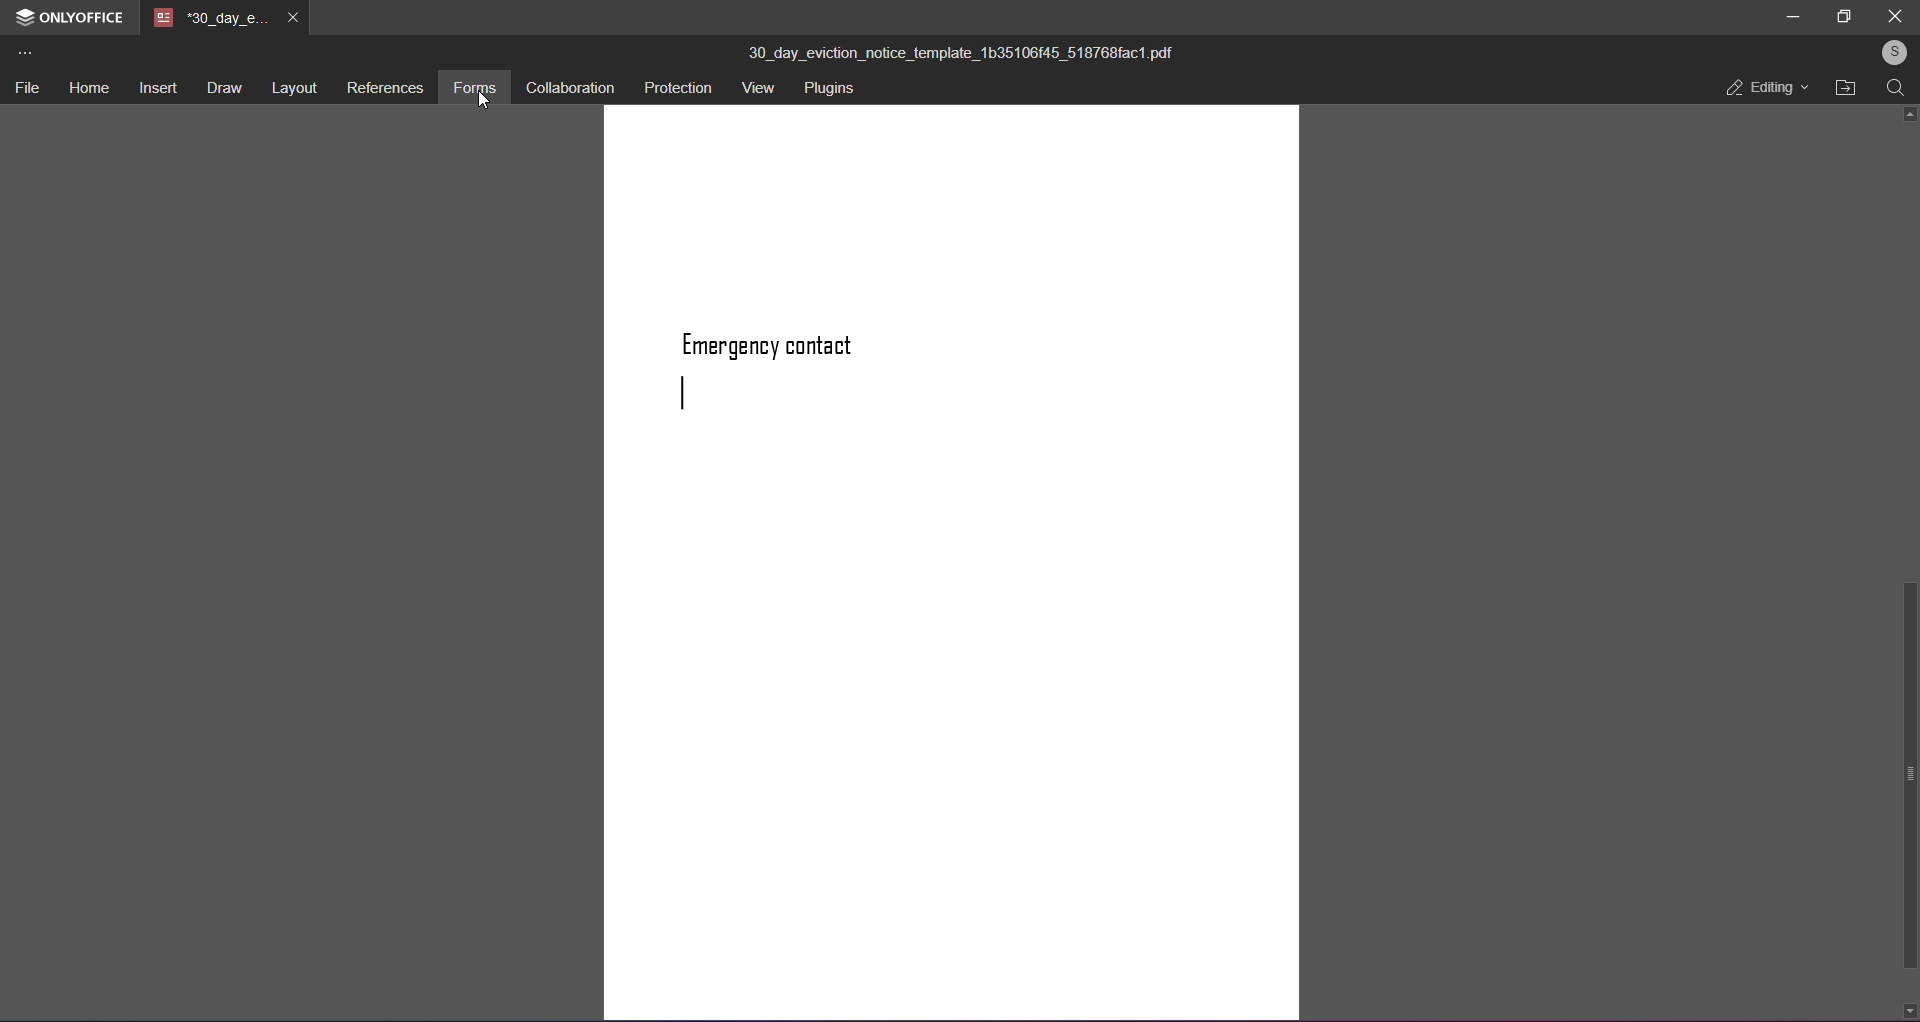 This screenshot has width=1920, height=1022. I want to click on onlyoffice, so click(82, 18).